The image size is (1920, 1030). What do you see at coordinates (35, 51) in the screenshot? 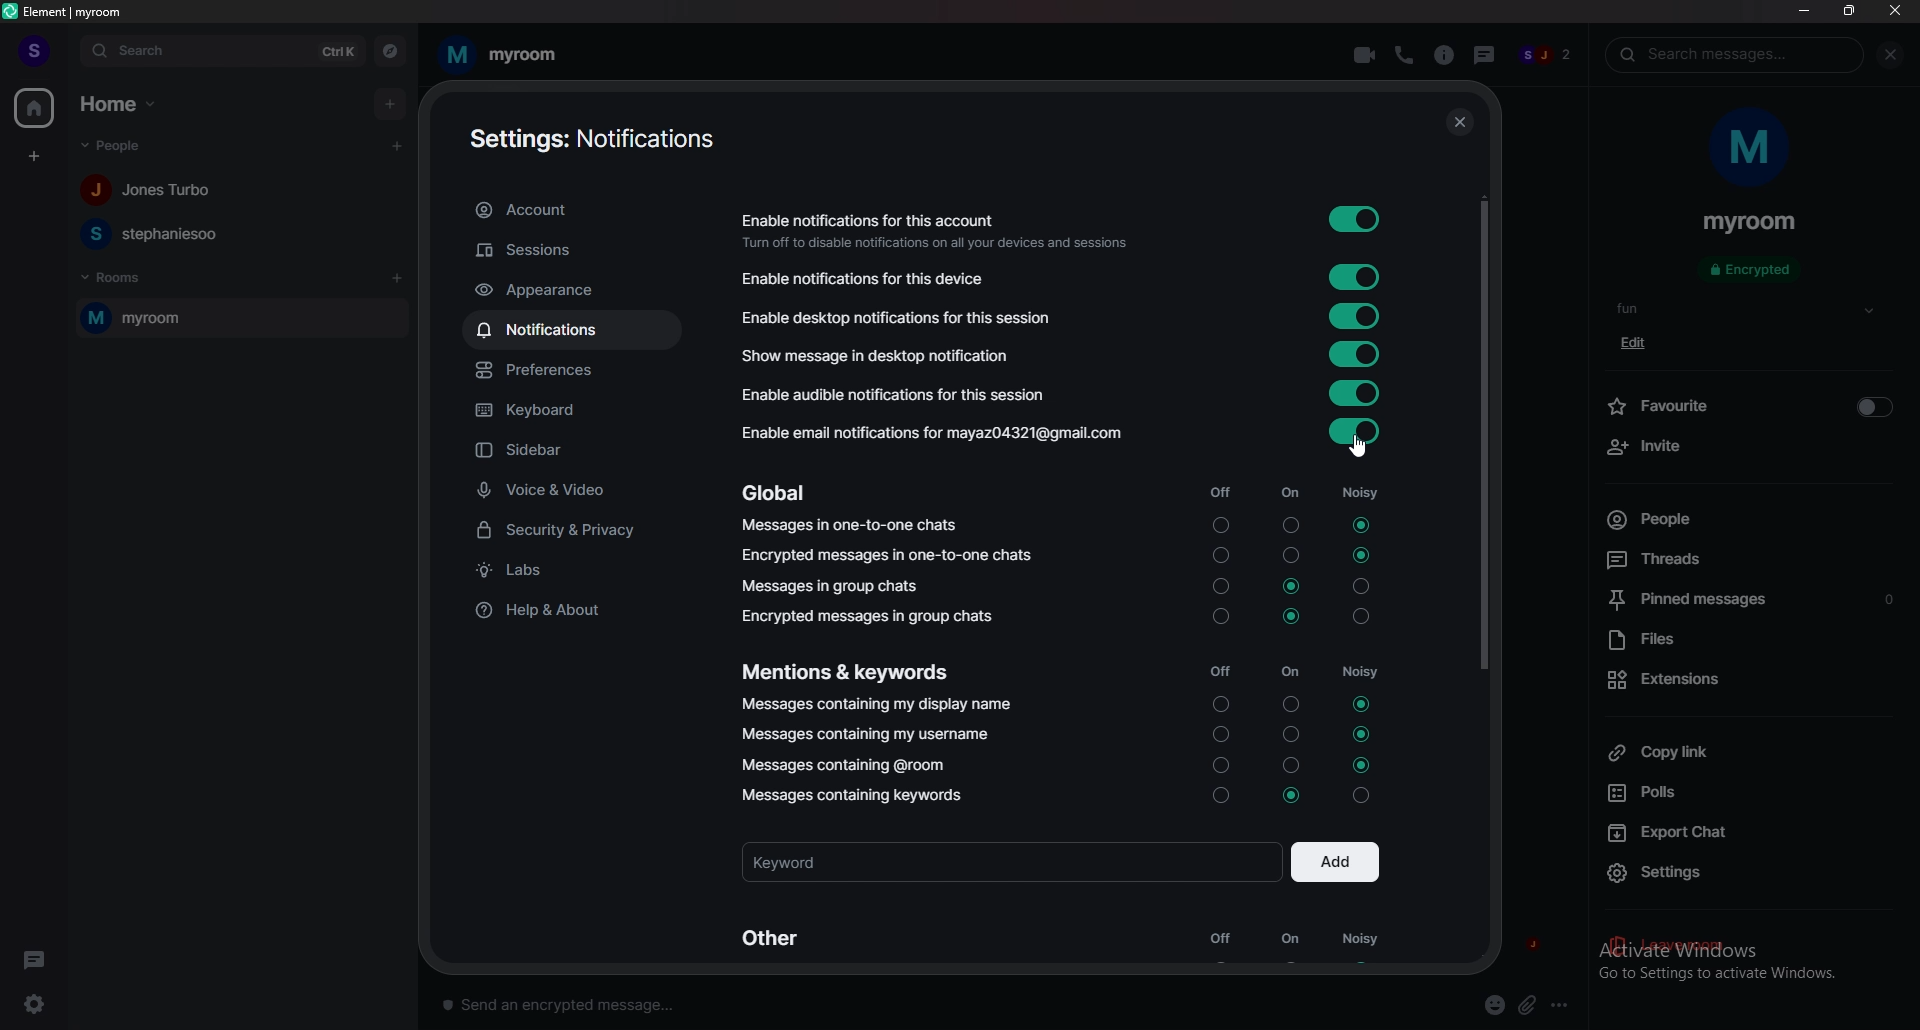
I see `profile` at bounding box center [35, 51].